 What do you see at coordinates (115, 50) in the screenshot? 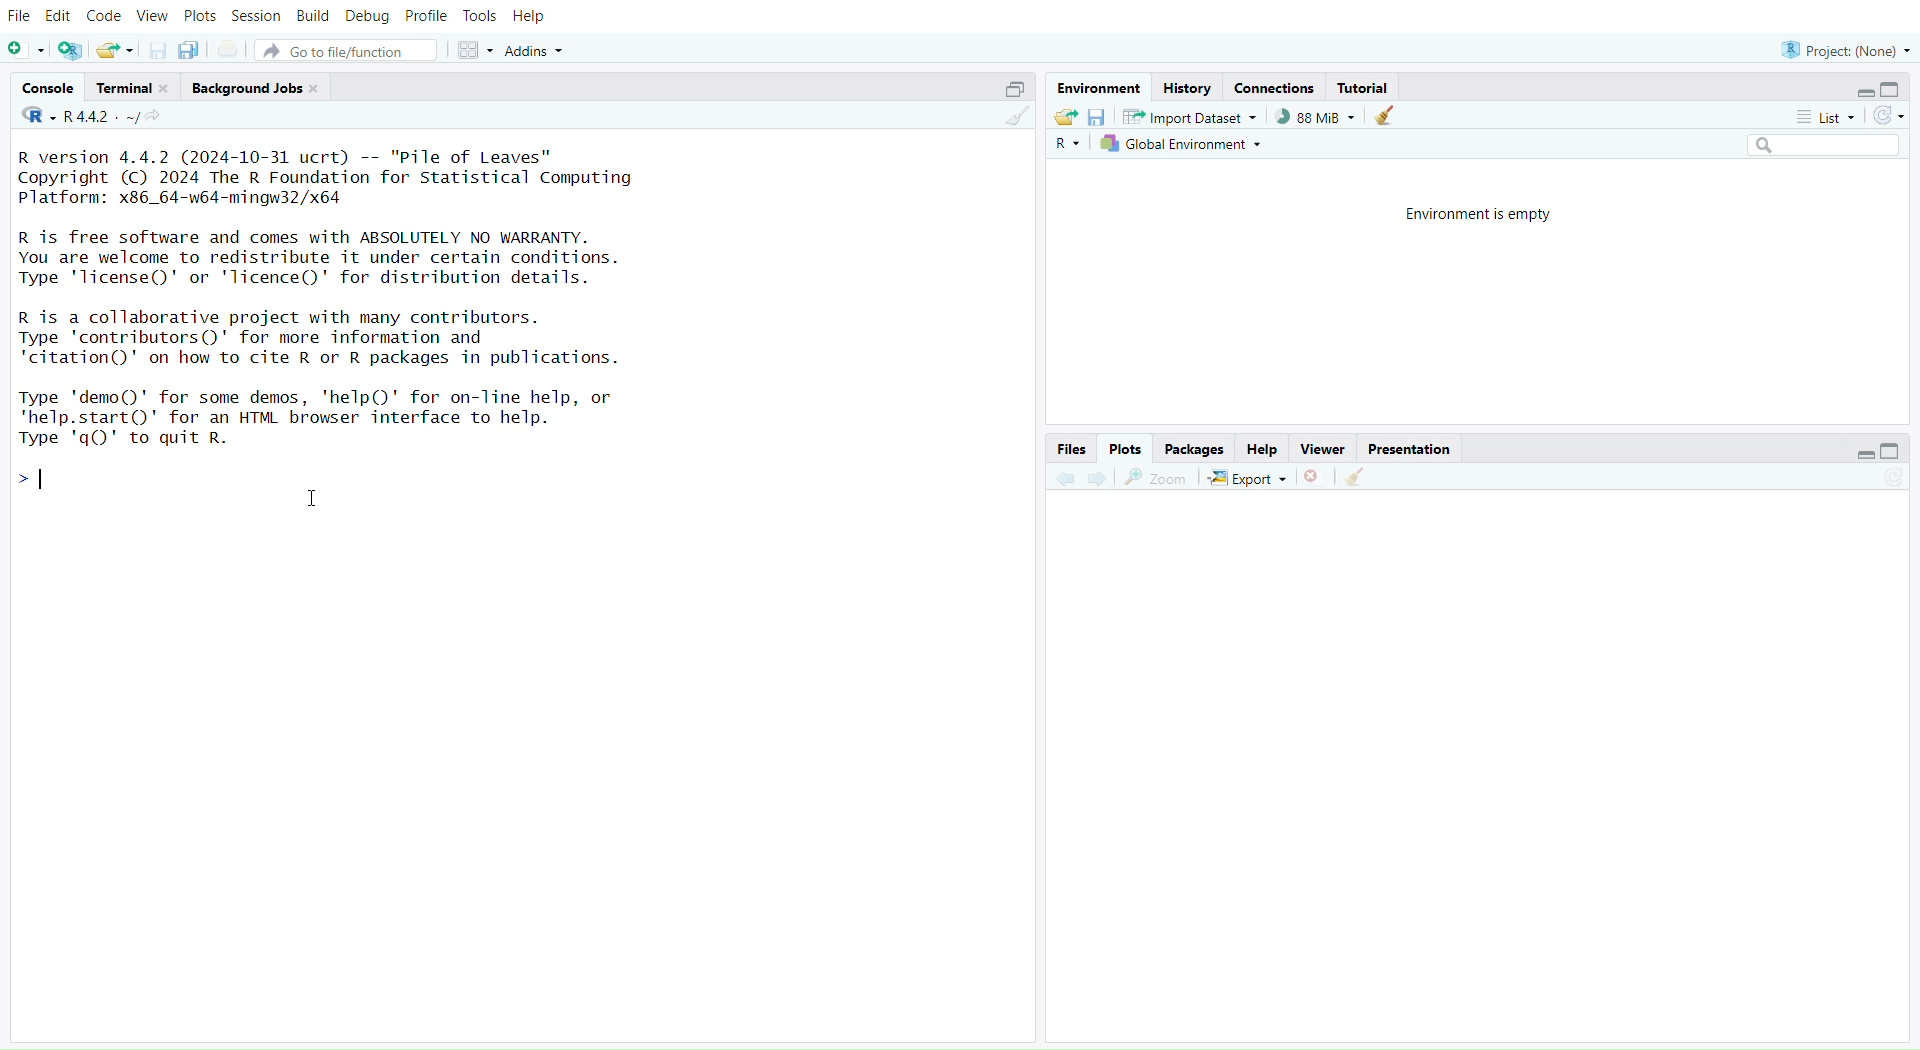
I see `open an existing file` at bounding box center [115, 50].